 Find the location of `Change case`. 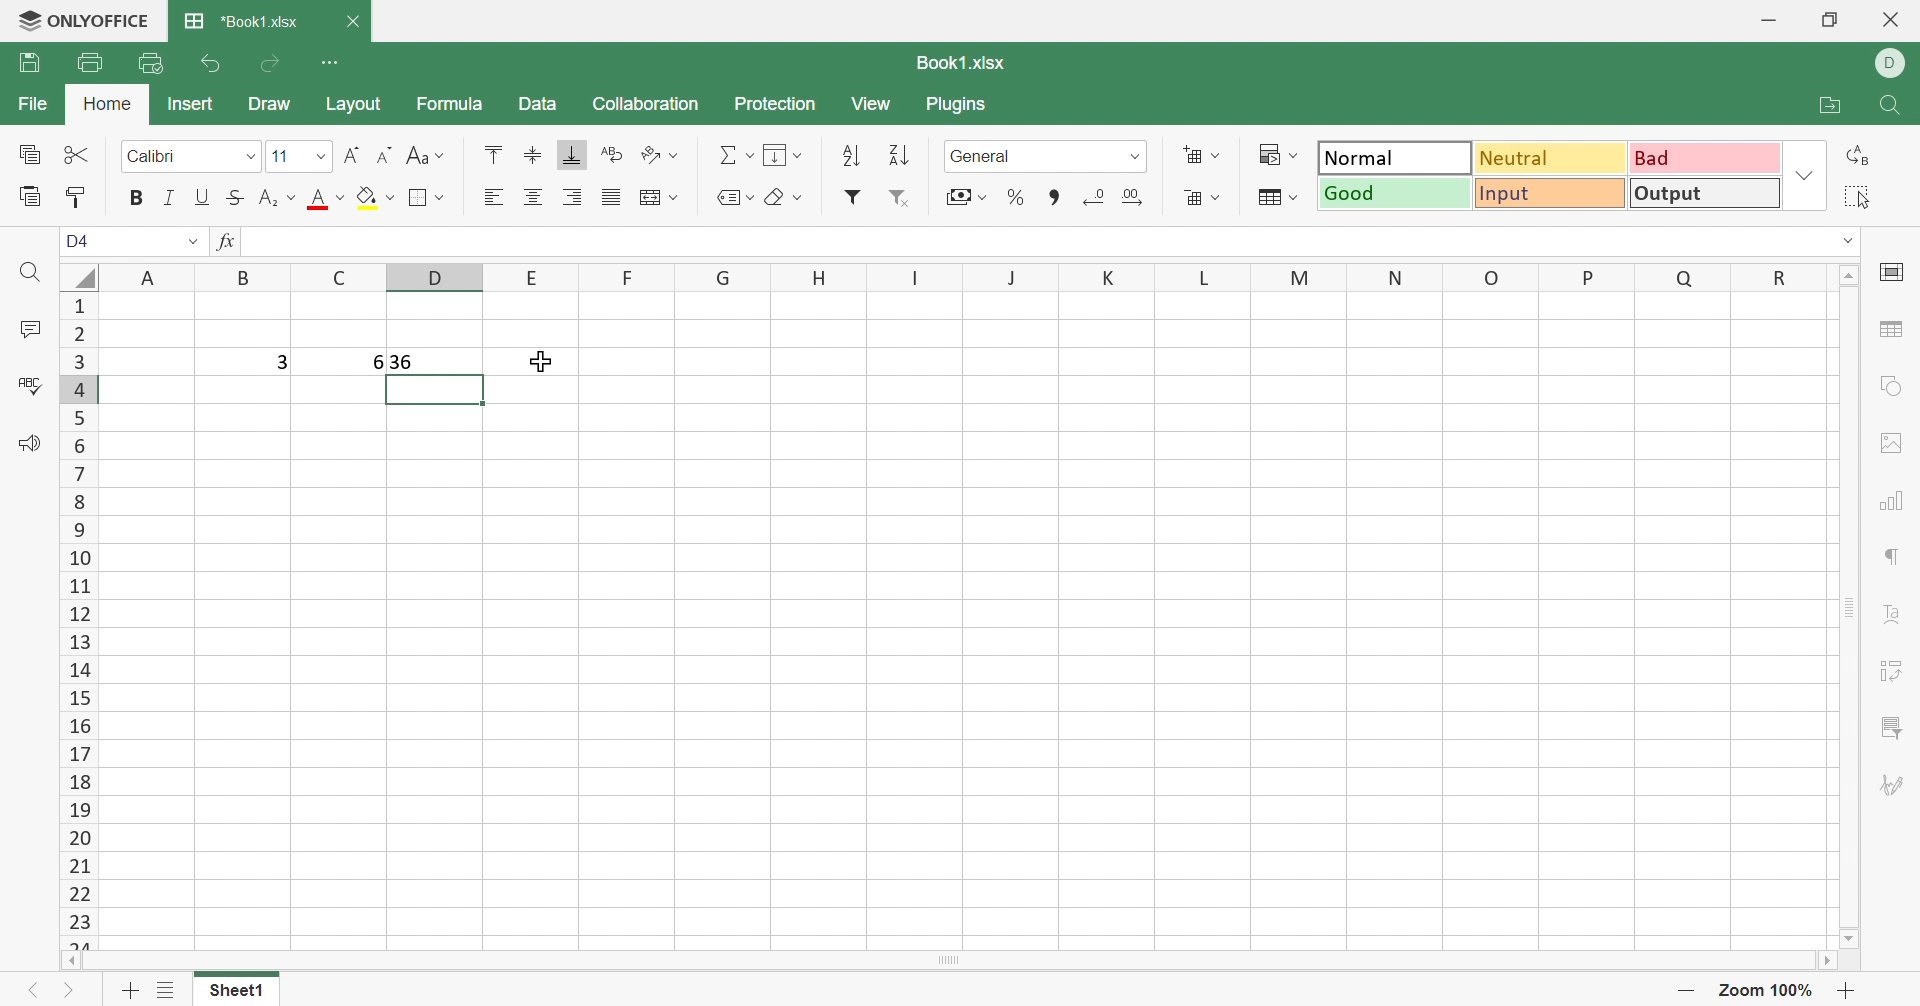

Change case is located at coordinates (425, 154).